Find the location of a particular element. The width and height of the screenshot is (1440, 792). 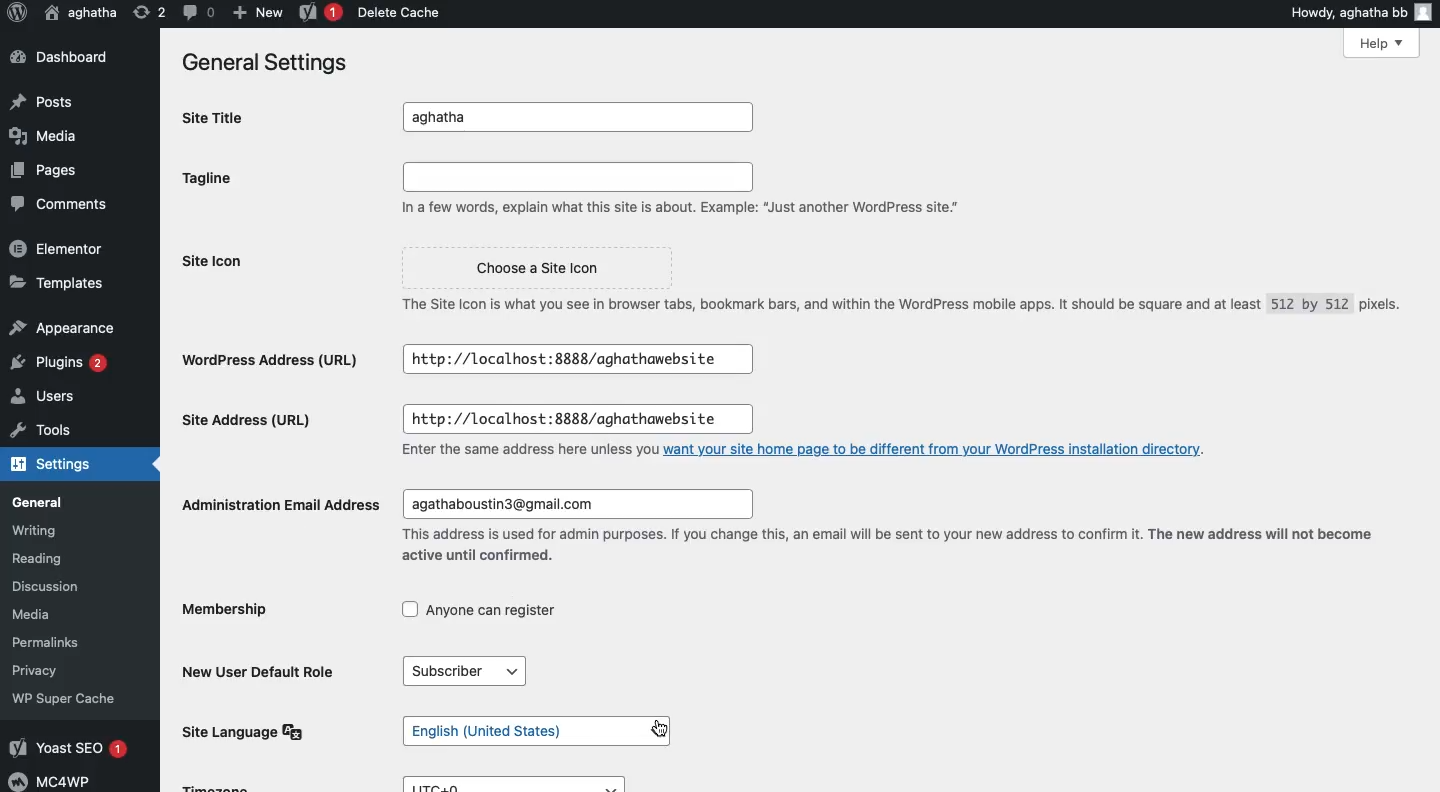

General is located at coordinates (48, 501).